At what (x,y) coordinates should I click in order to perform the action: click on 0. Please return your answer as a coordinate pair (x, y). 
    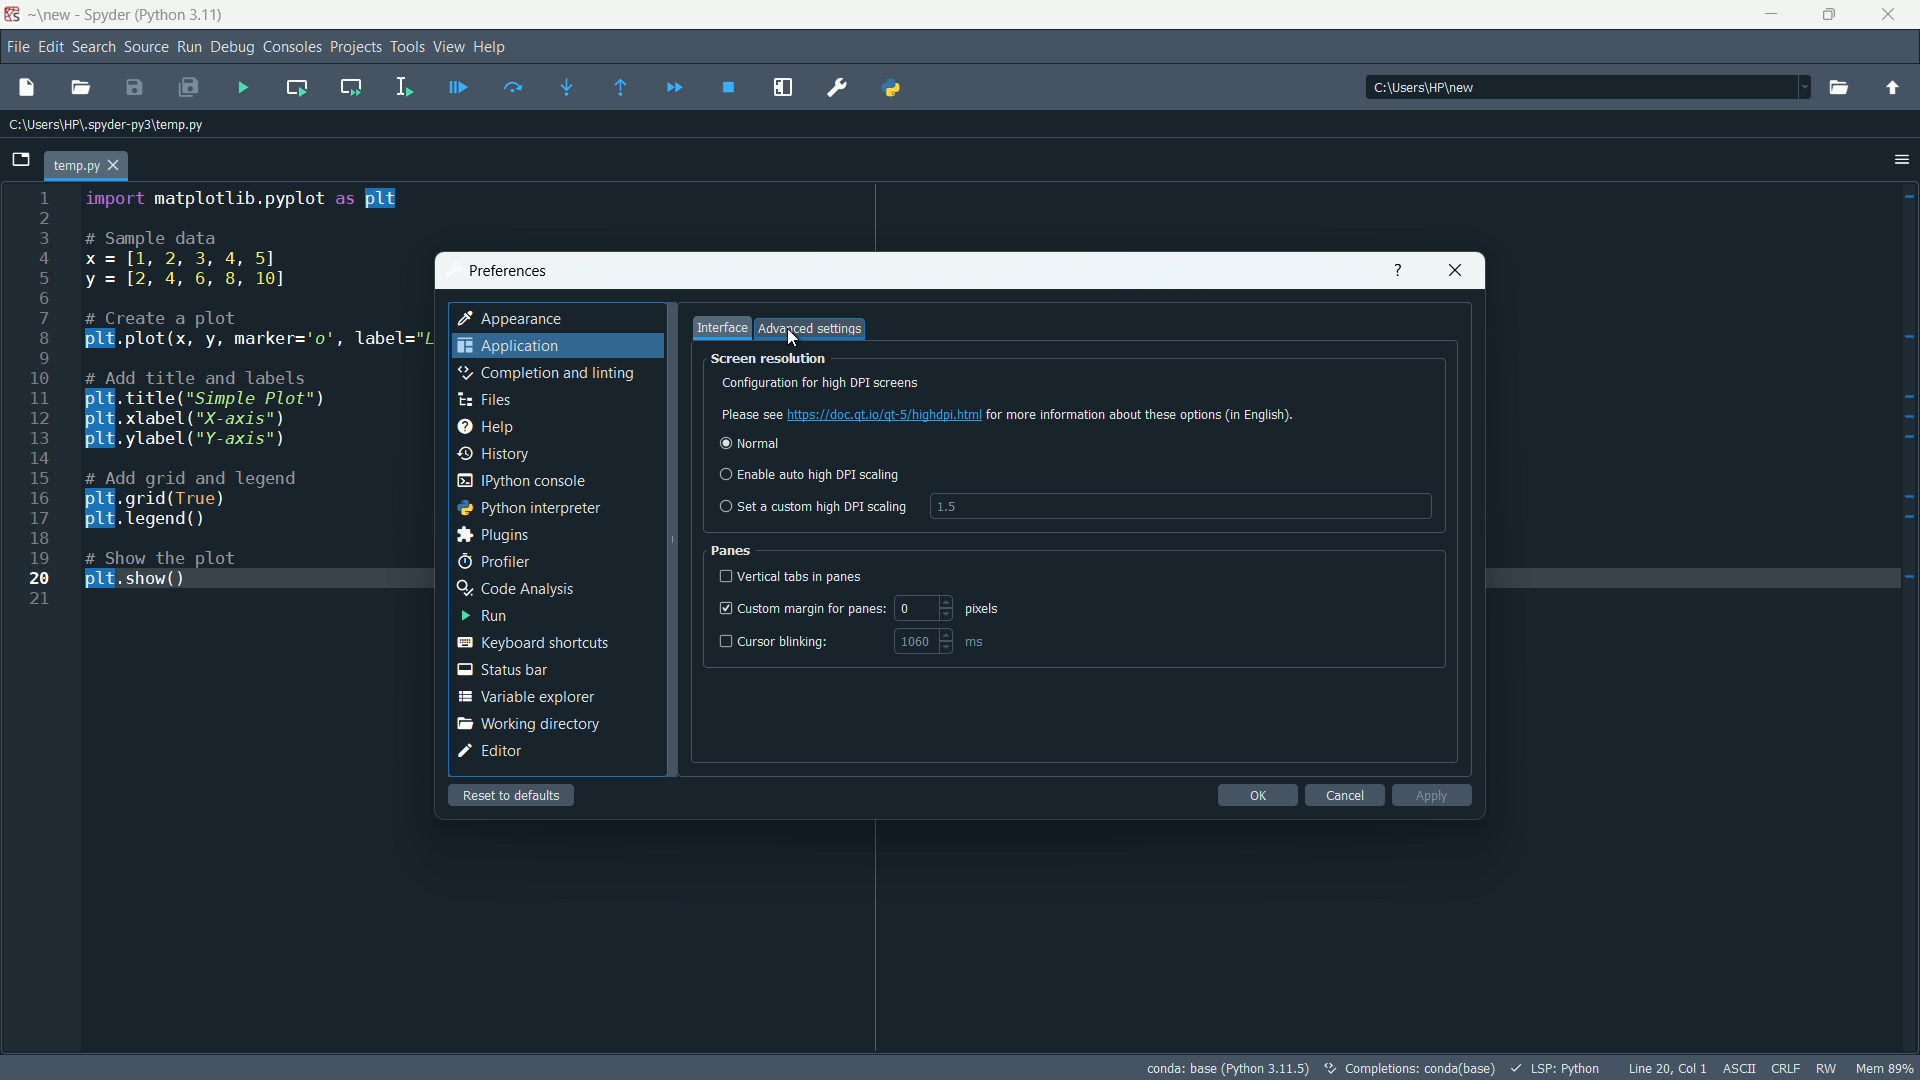
    Looking at the image, I should click on (923, 606).